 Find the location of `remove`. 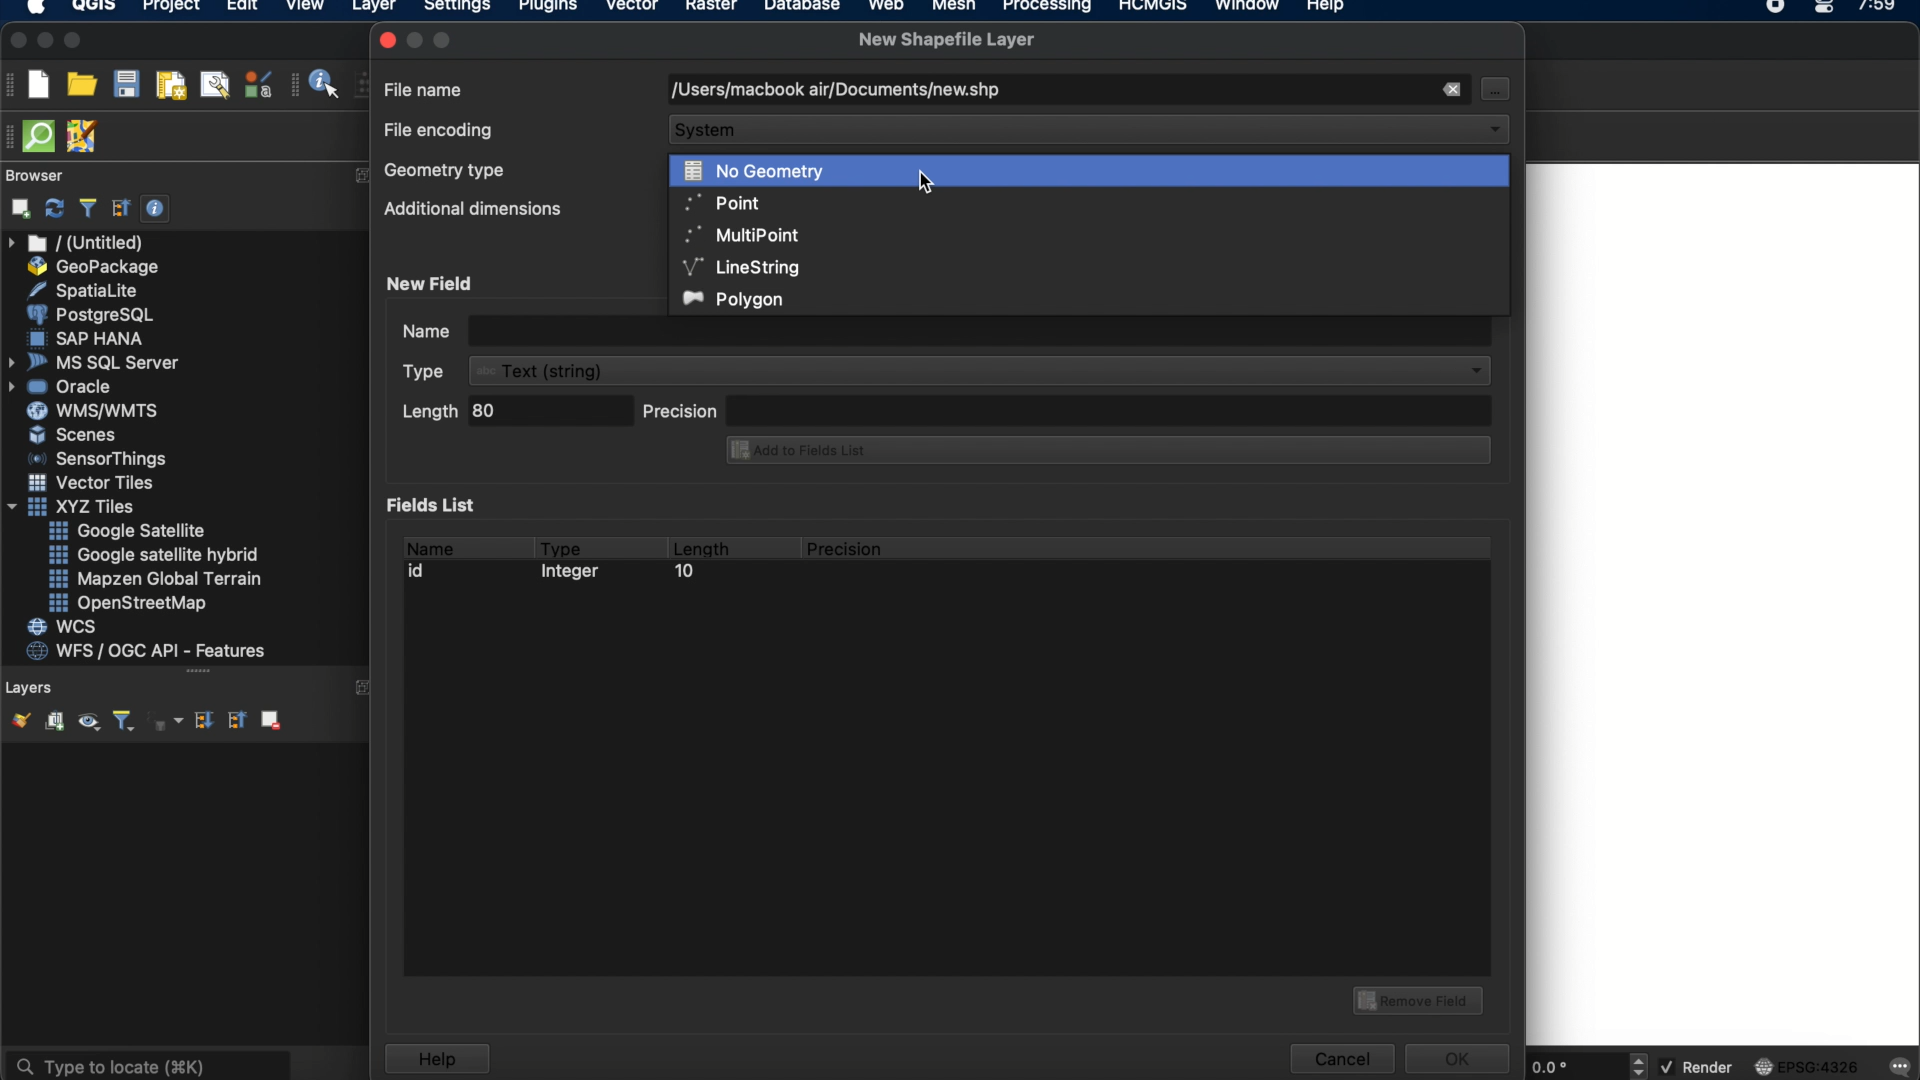

remove is located at coordinates (1450, 90).